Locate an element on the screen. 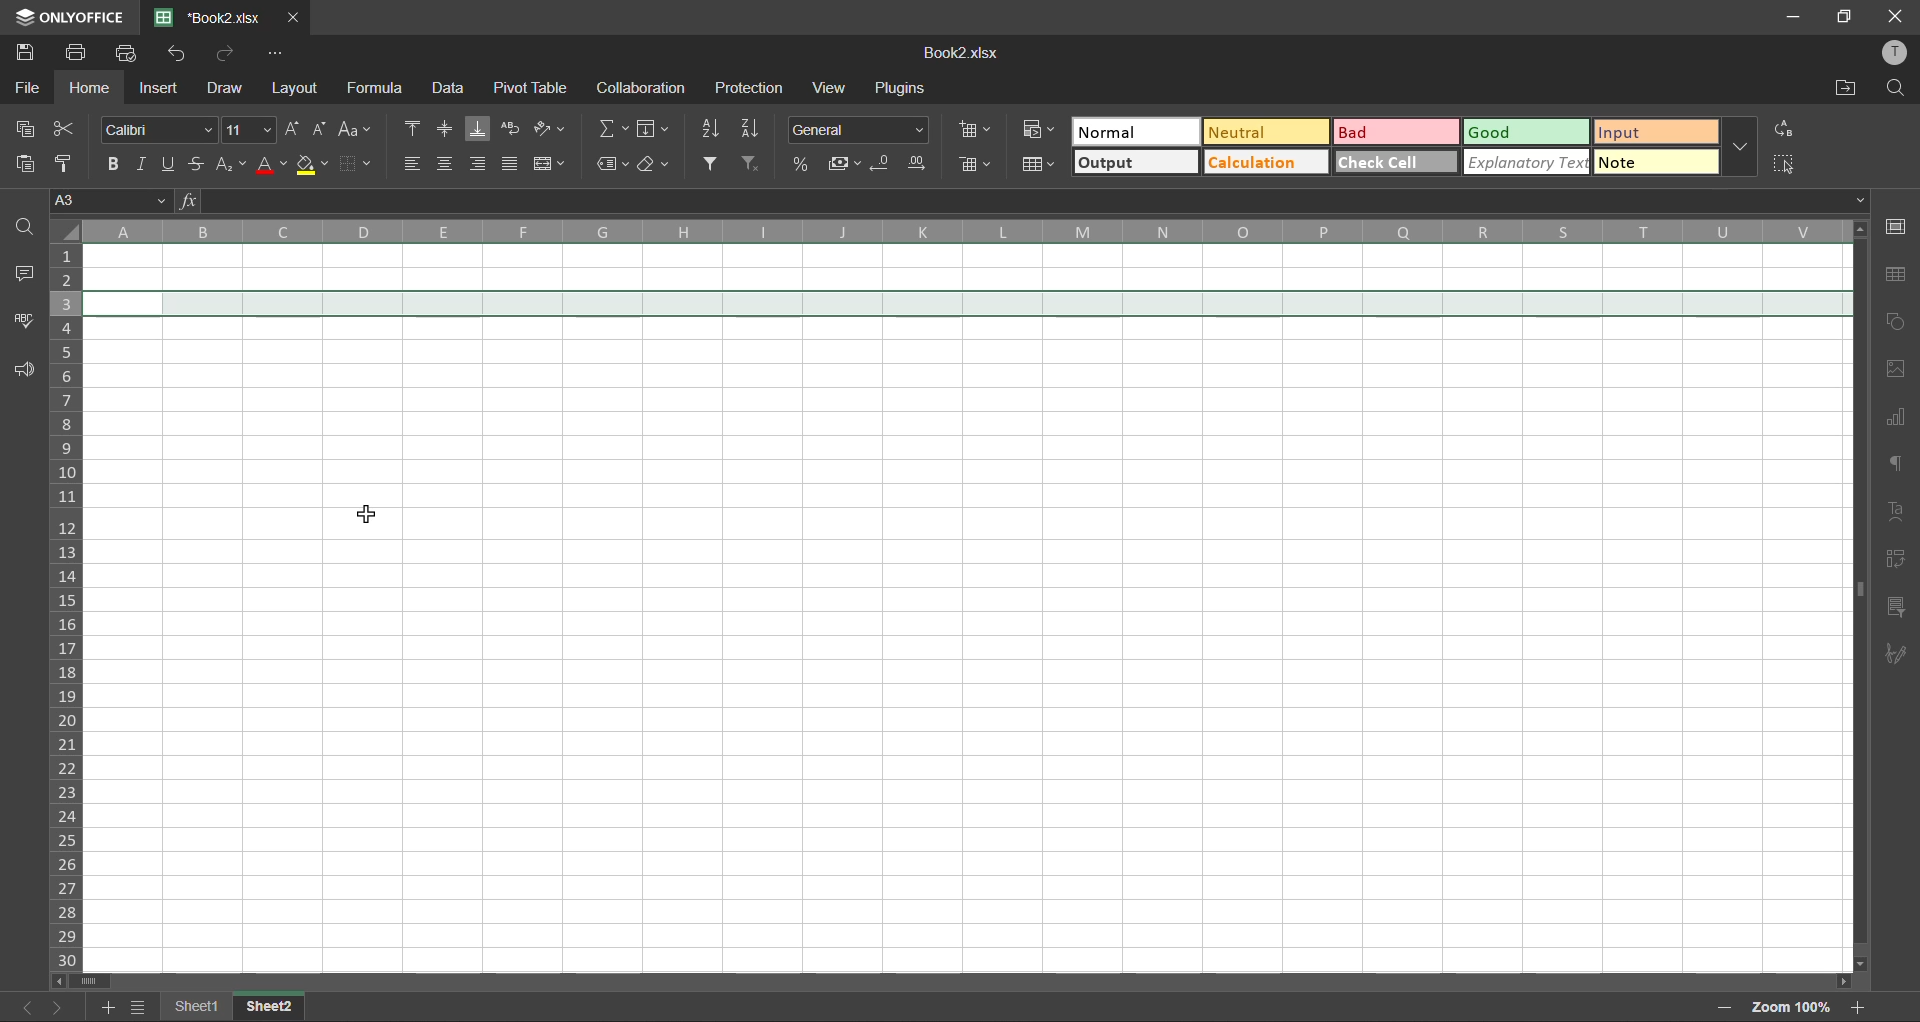  quick print is located at coordinates (128, 53).